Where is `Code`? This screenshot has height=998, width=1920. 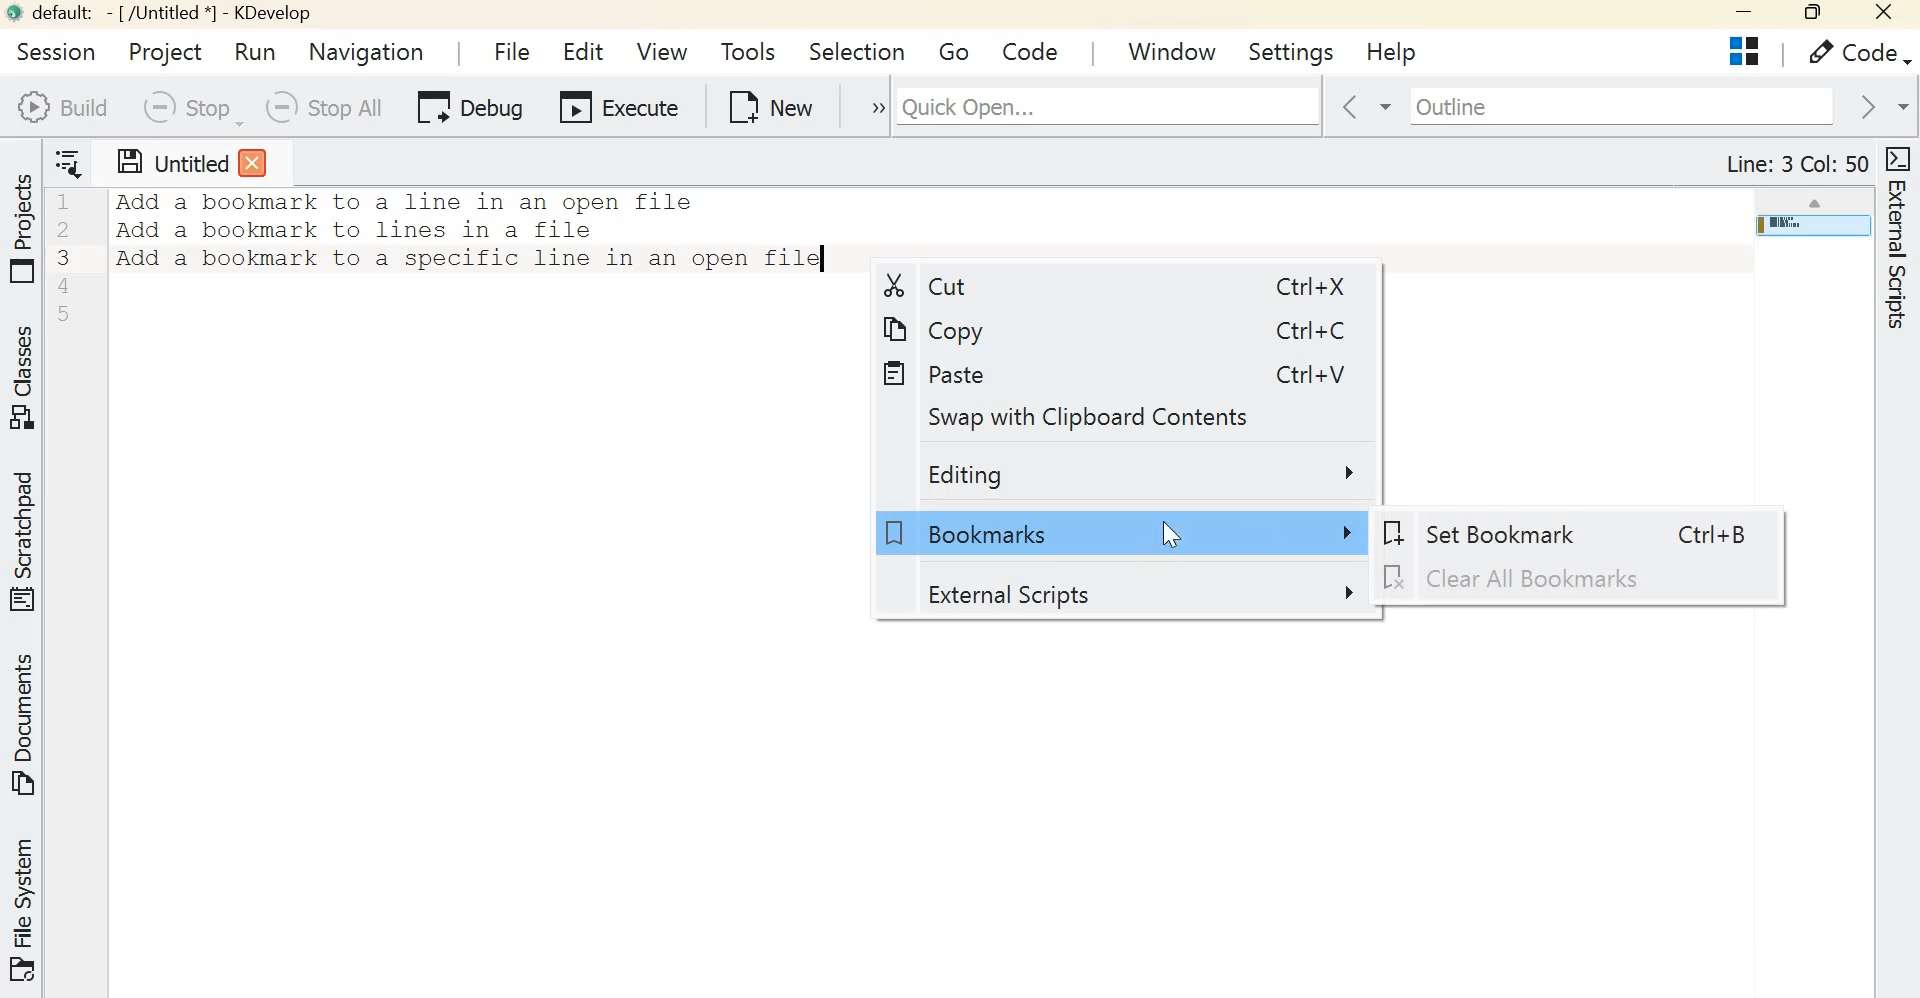
Code is located at coordinates (1858, 53).